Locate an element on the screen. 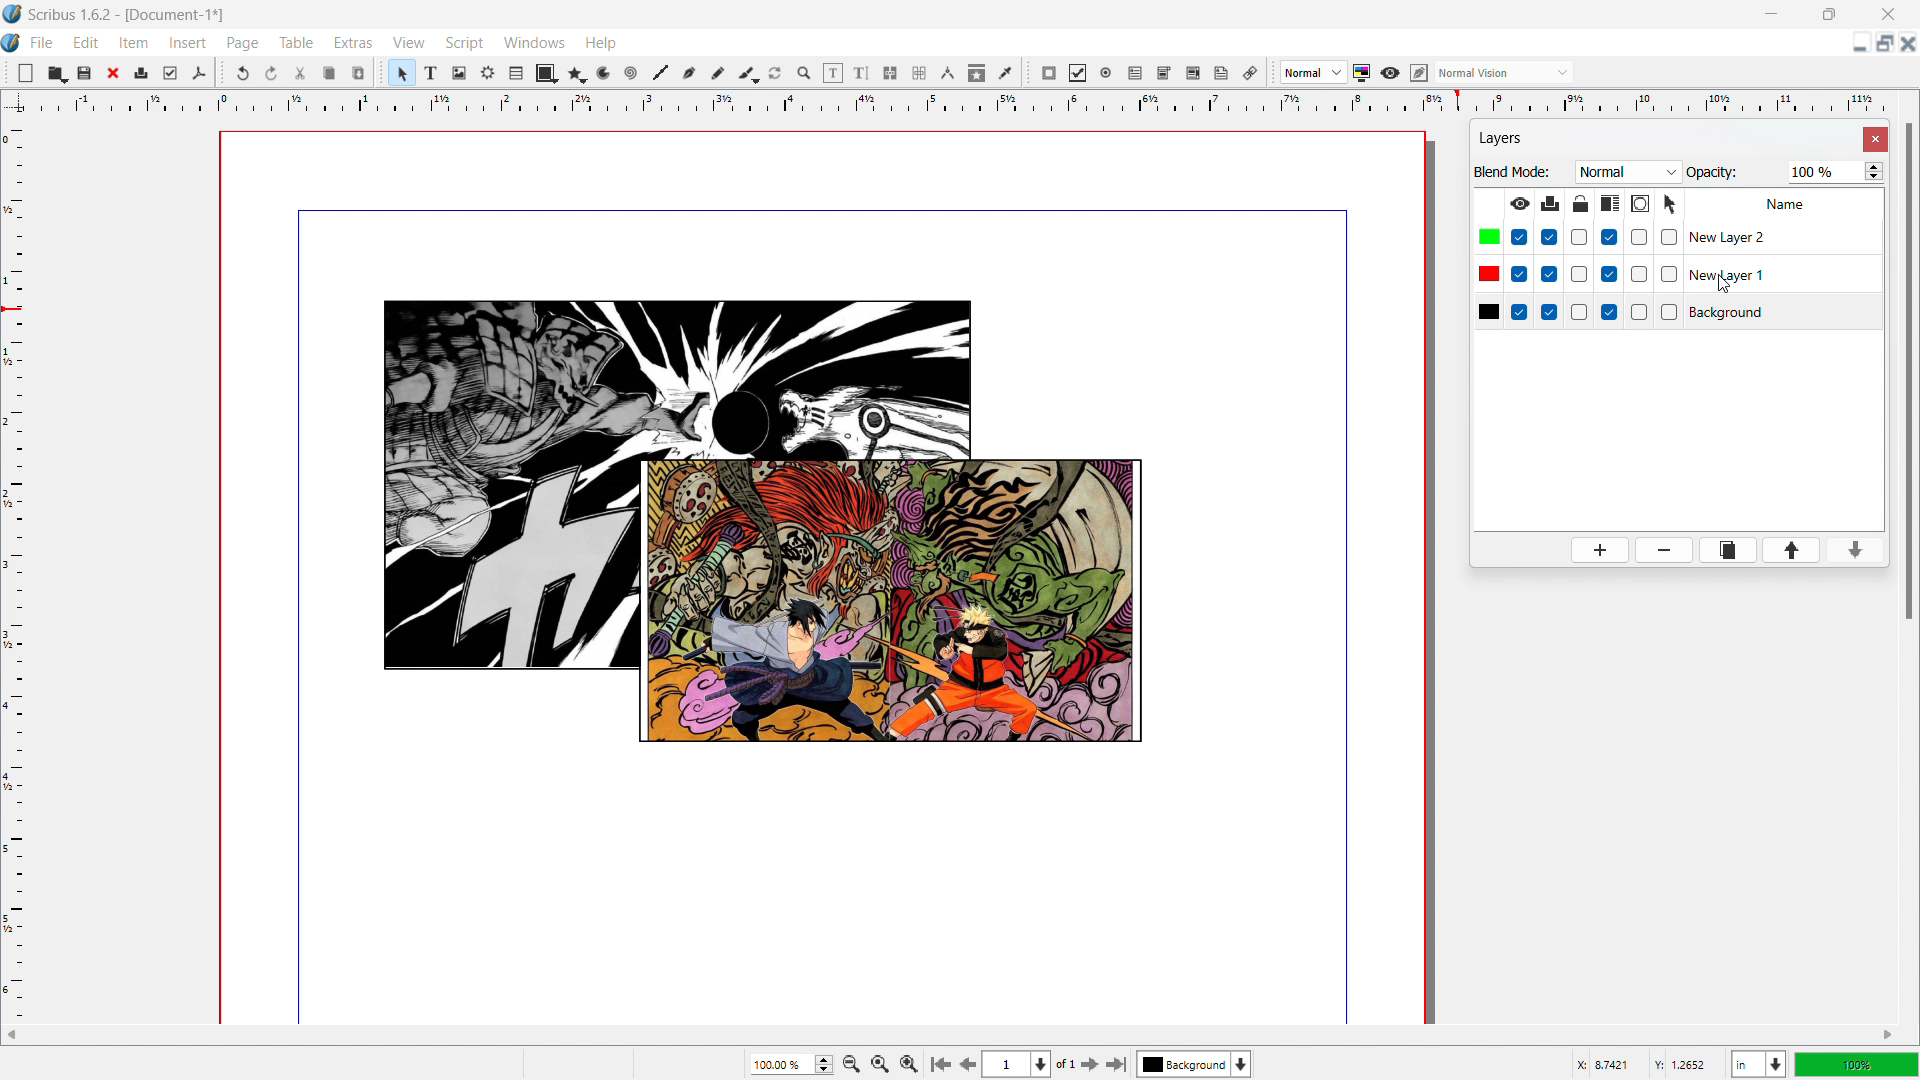 This screenshot has height=1080, width=1920. close settings is located at coordinates (1876, 139).